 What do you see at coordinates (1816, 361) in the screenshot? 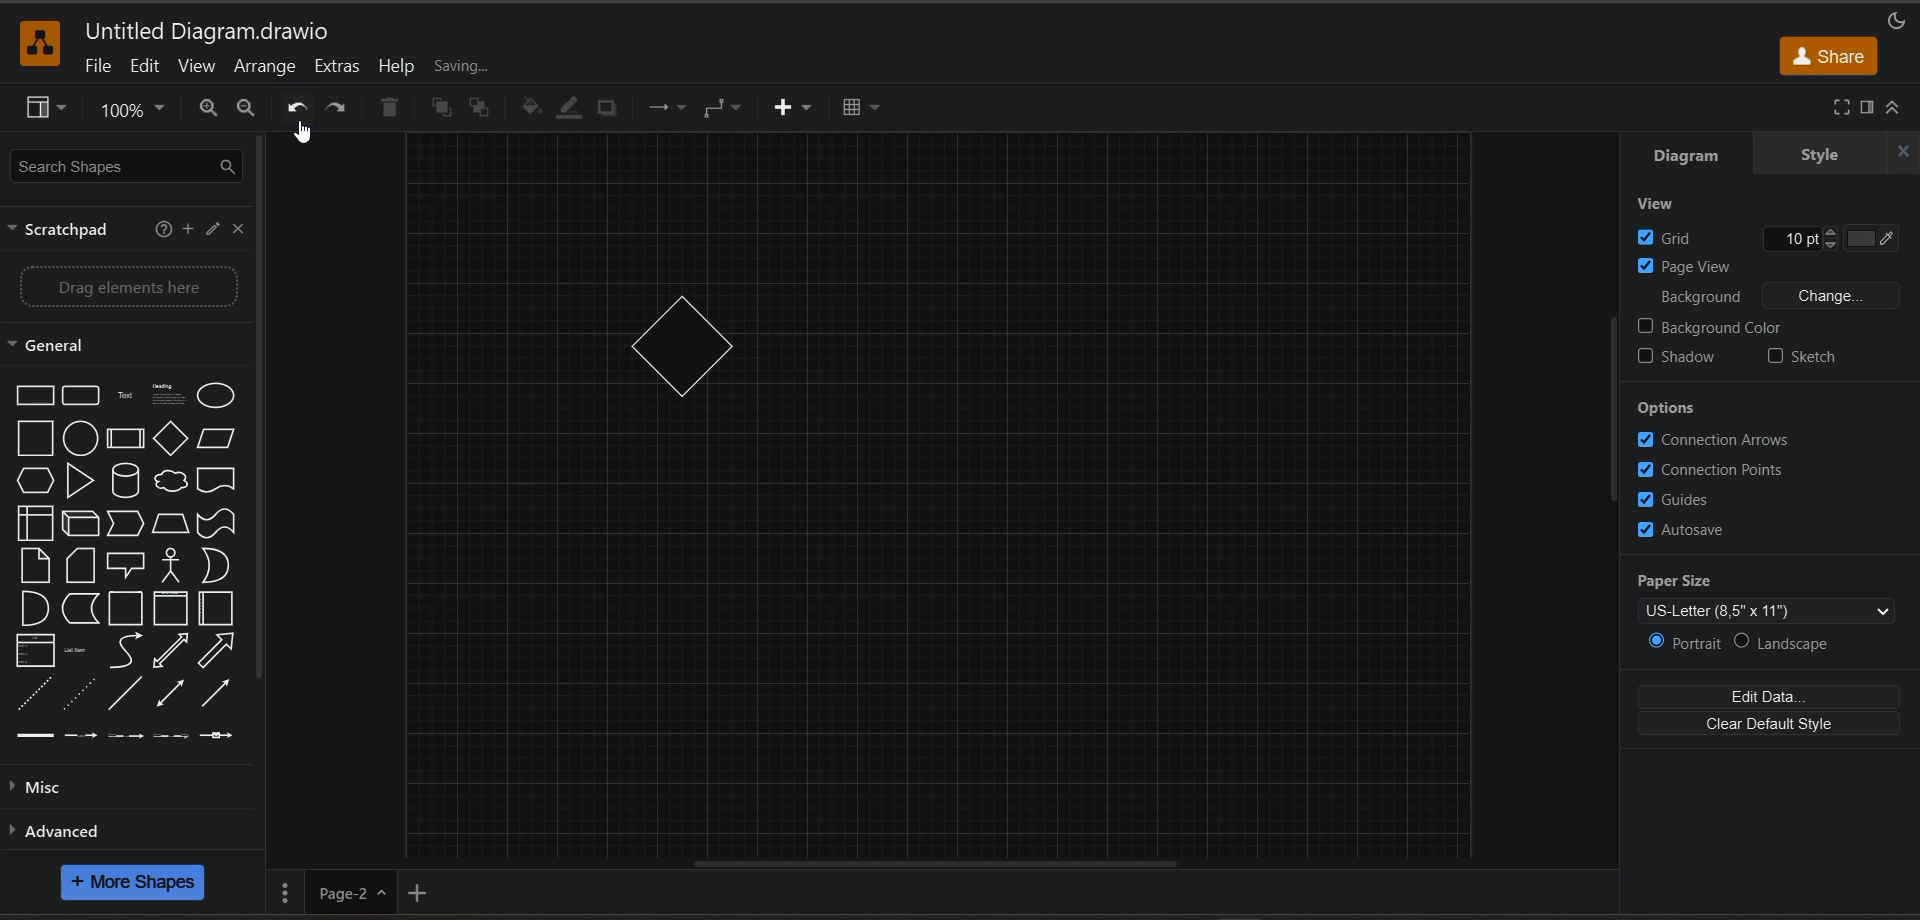
I see `sketch` at bounding box center [1816, 361].